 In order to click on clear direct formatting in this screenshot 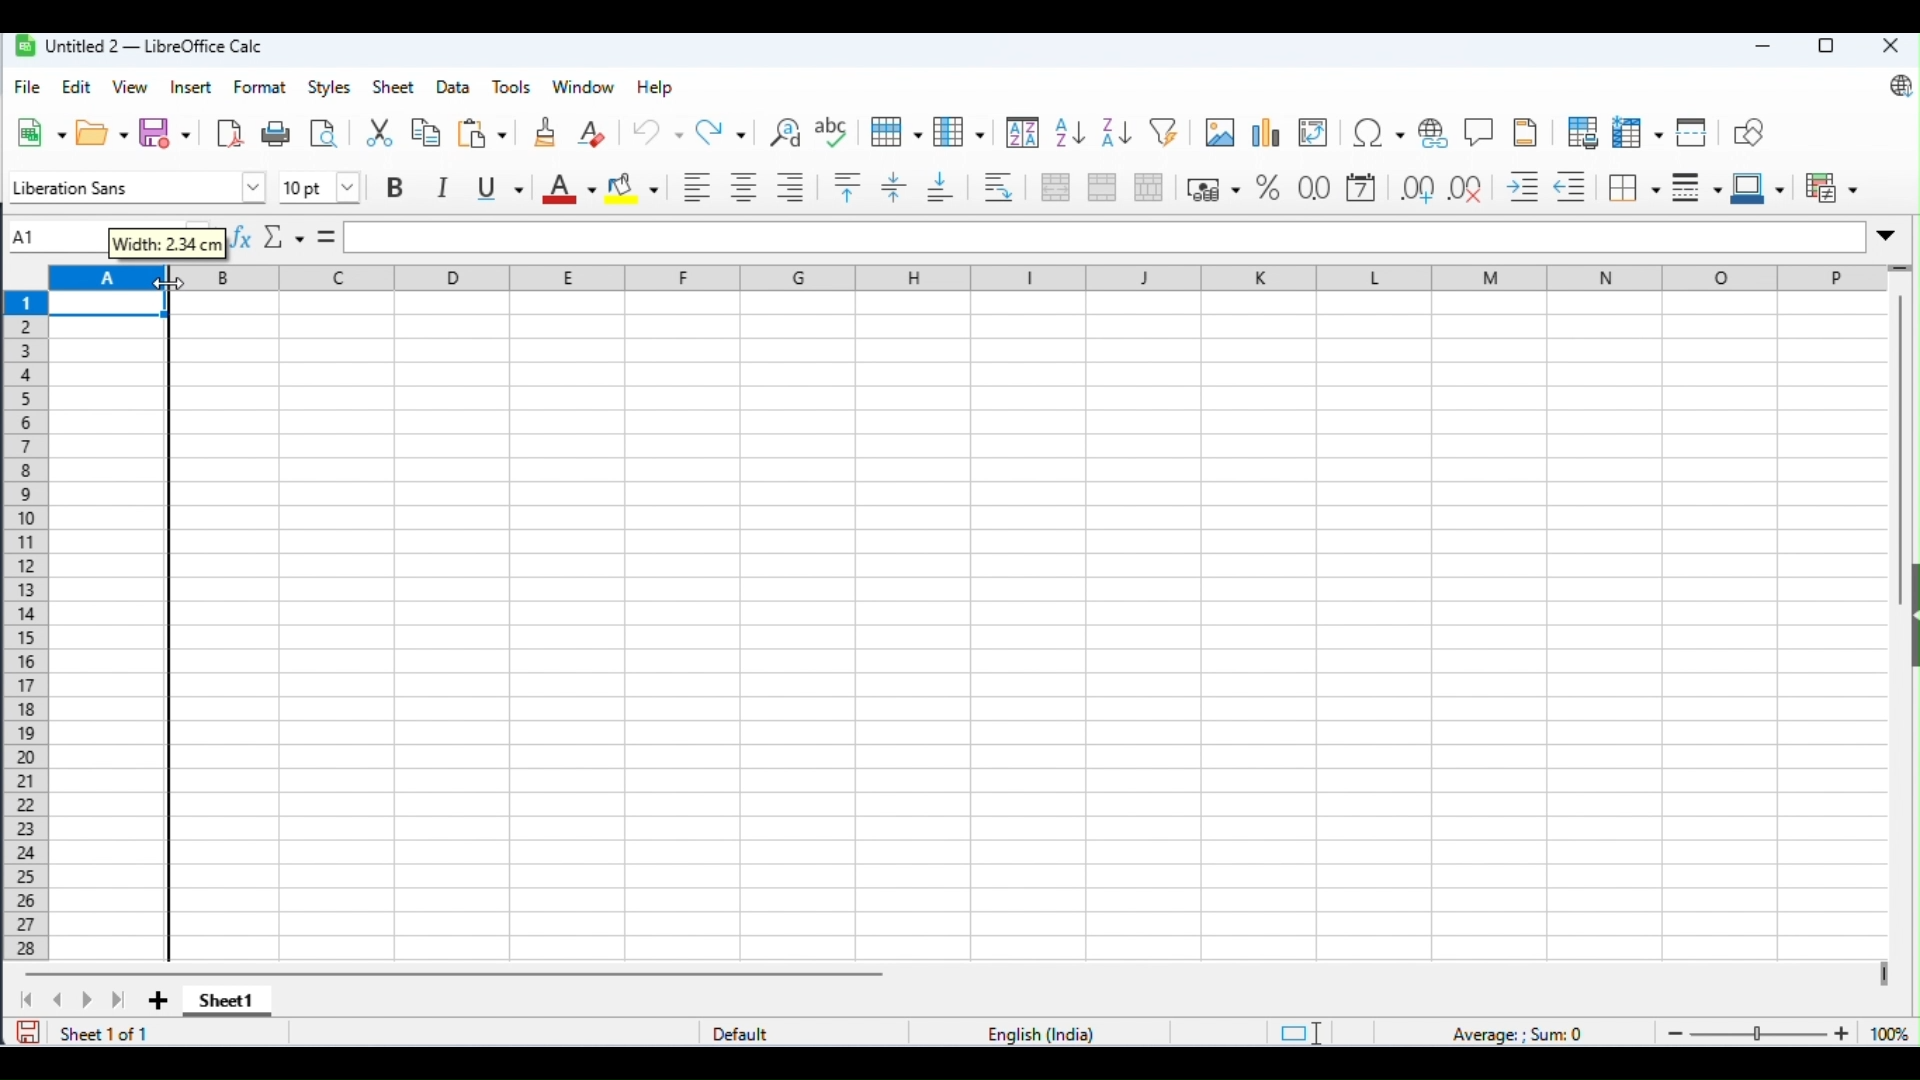, I will do `click(594, 130)`.